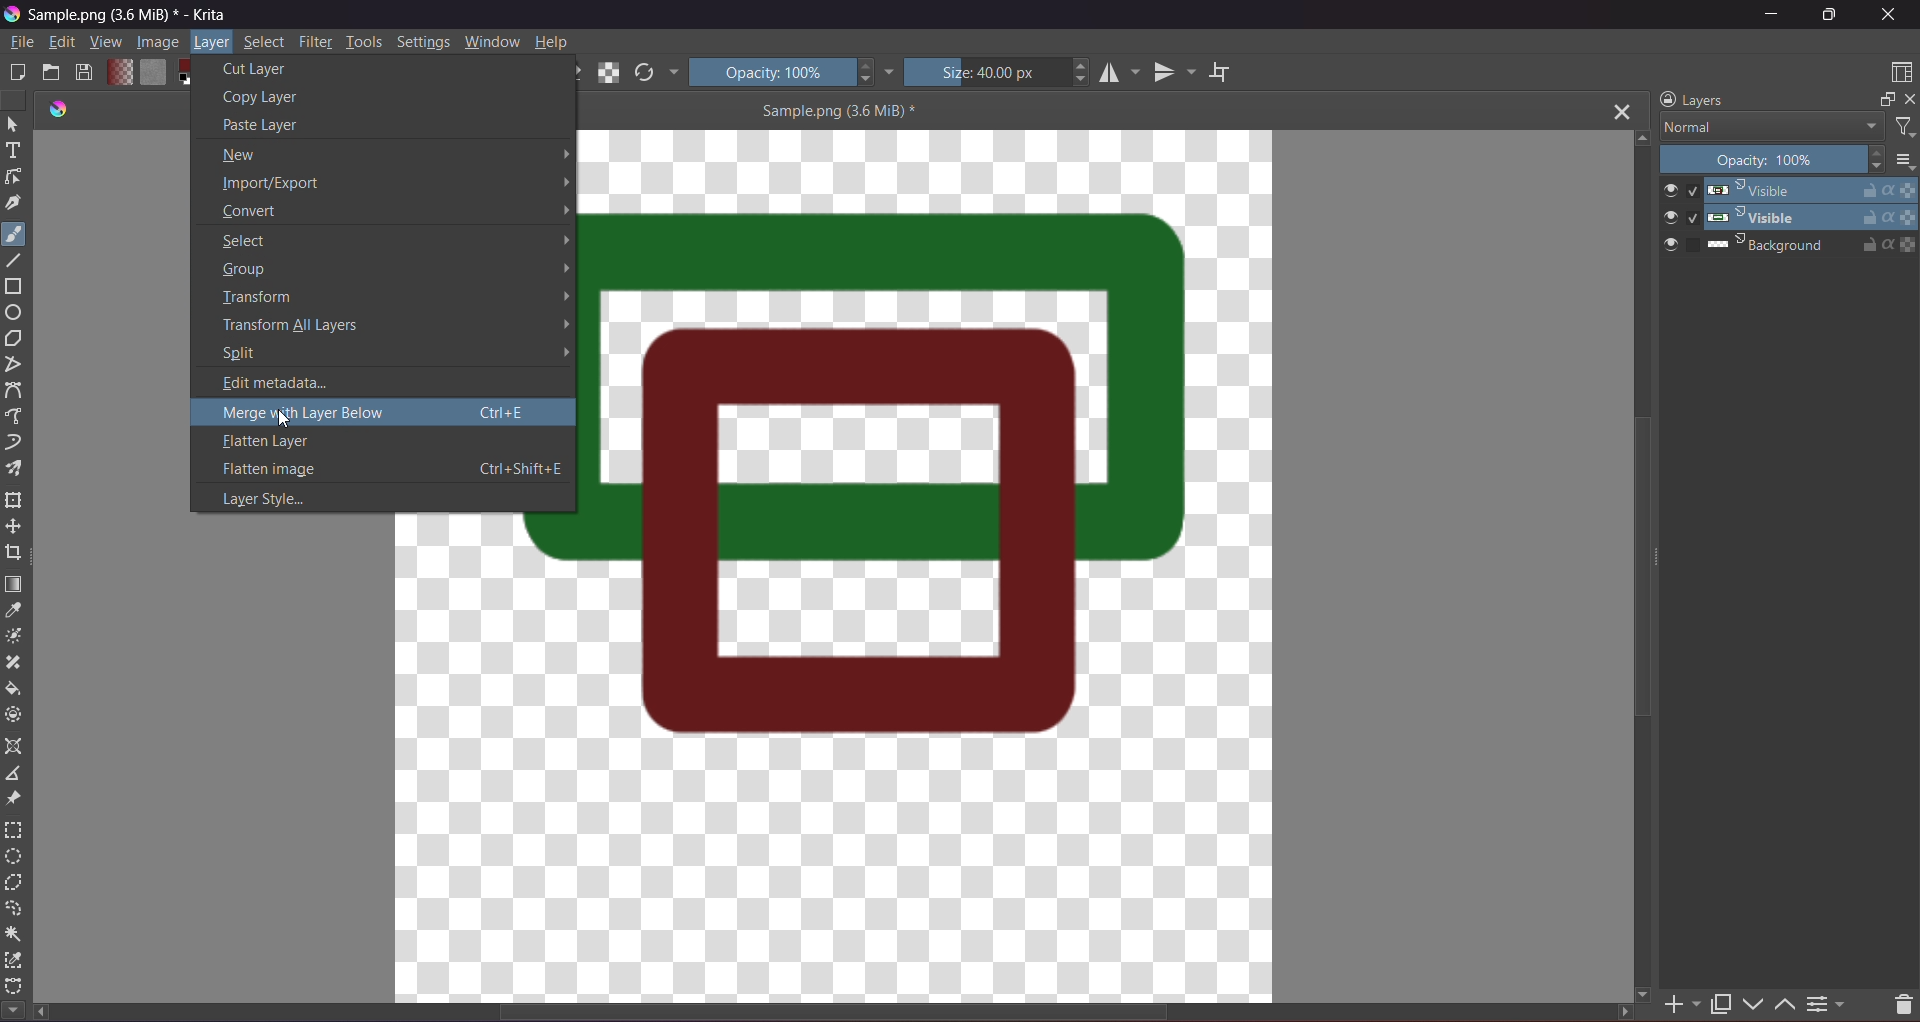 The image size is (1920, 1022). Describe the element at coordinates (15, 583) in the screenshot. I see `Draw a gradient` at that location.